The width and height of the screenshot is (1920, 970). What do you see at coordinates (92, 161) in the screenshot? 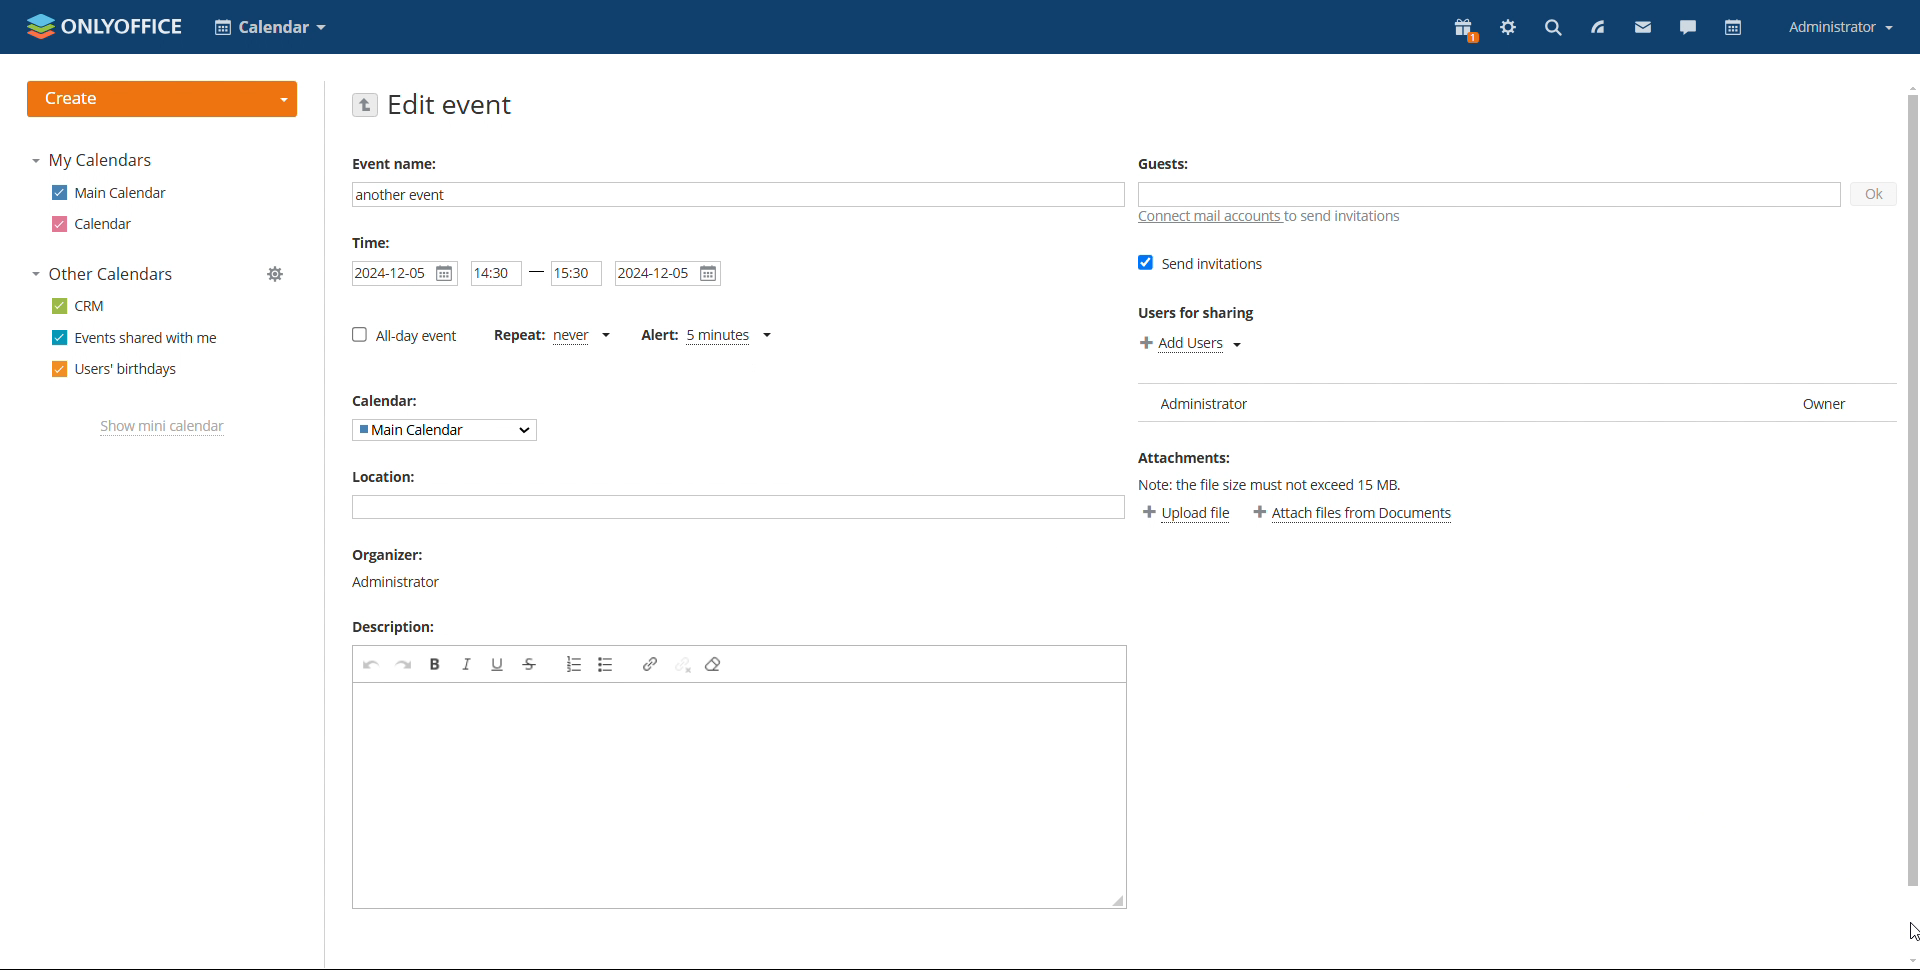
I see `my calendars` at bounding box center [92, 161].